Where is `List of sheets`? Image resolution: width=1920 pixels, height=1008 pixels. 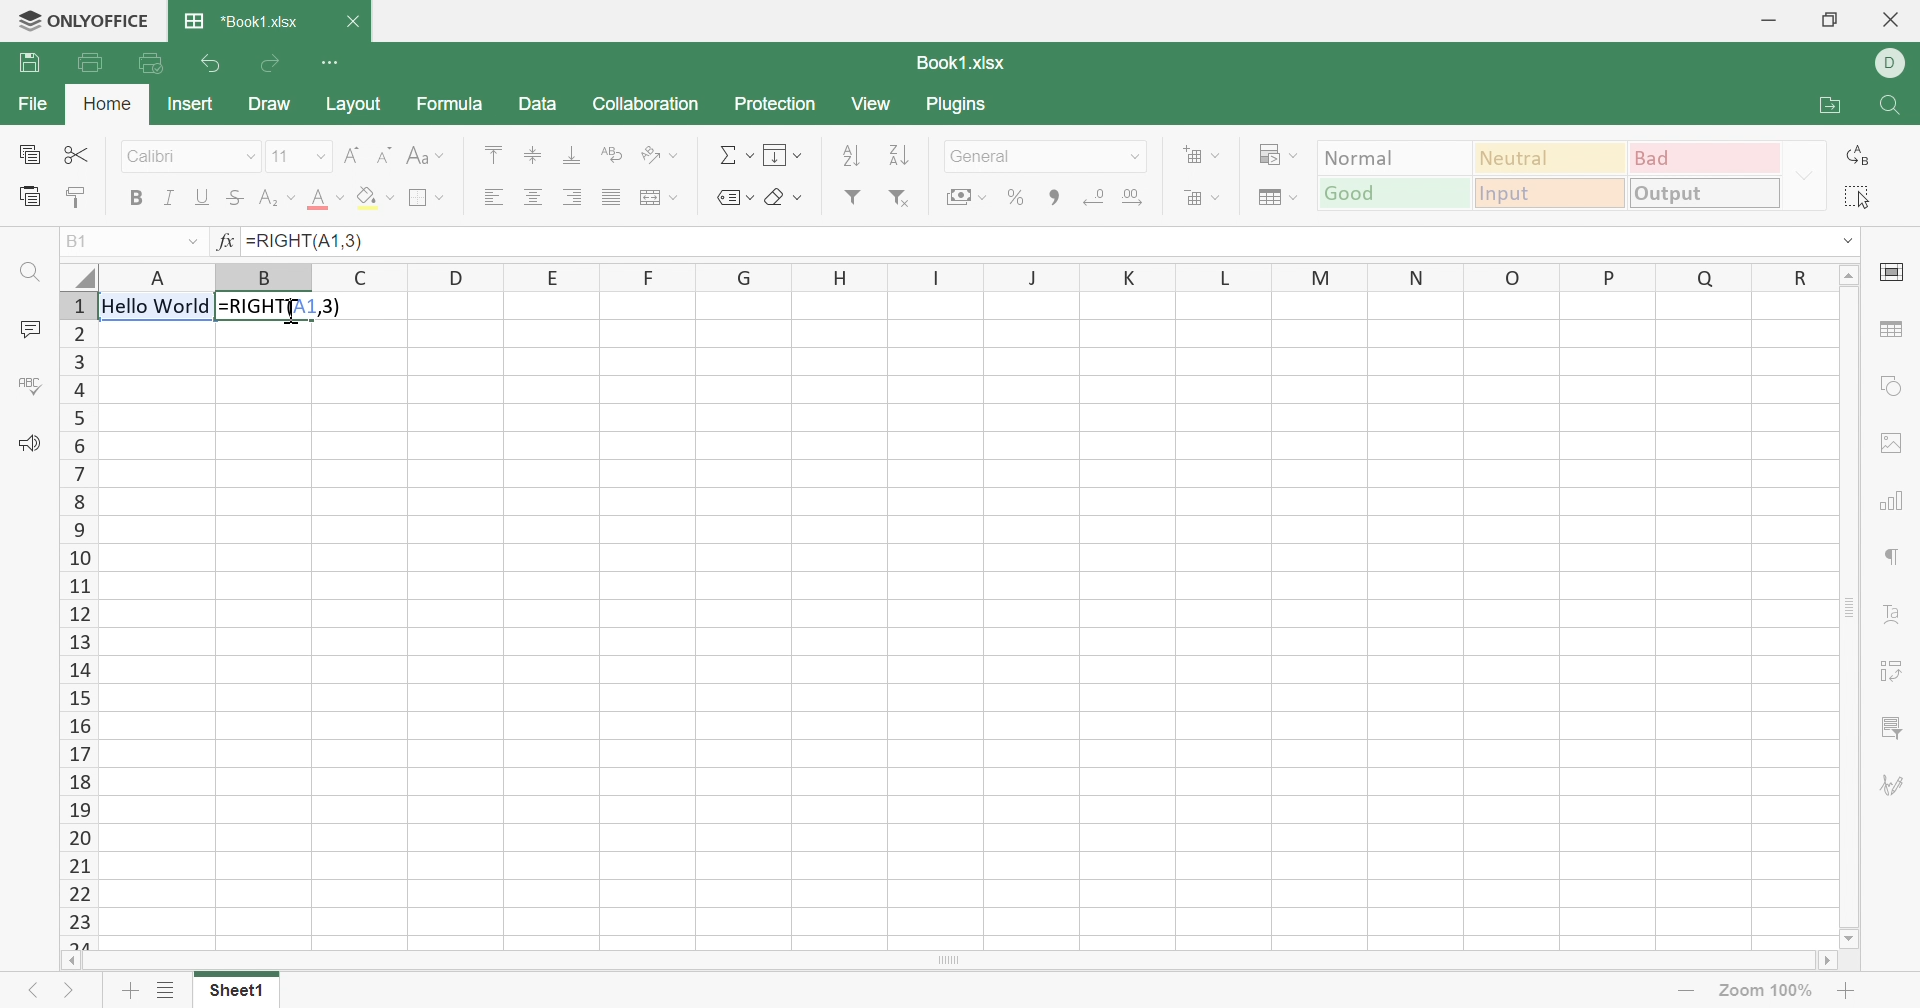 List of sheets is located at coordinates (167, 991).